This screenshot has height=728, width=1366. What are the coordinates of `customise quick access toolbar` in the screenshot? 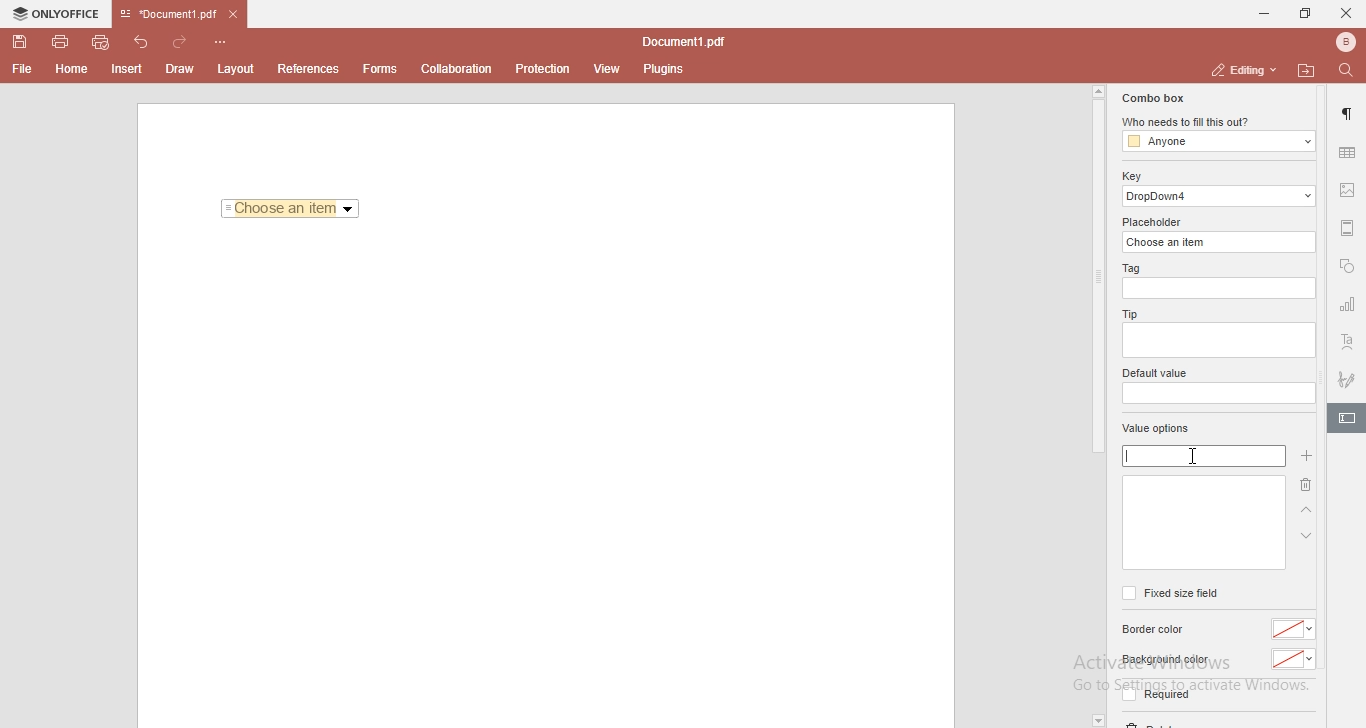 It's located at (224, 41).